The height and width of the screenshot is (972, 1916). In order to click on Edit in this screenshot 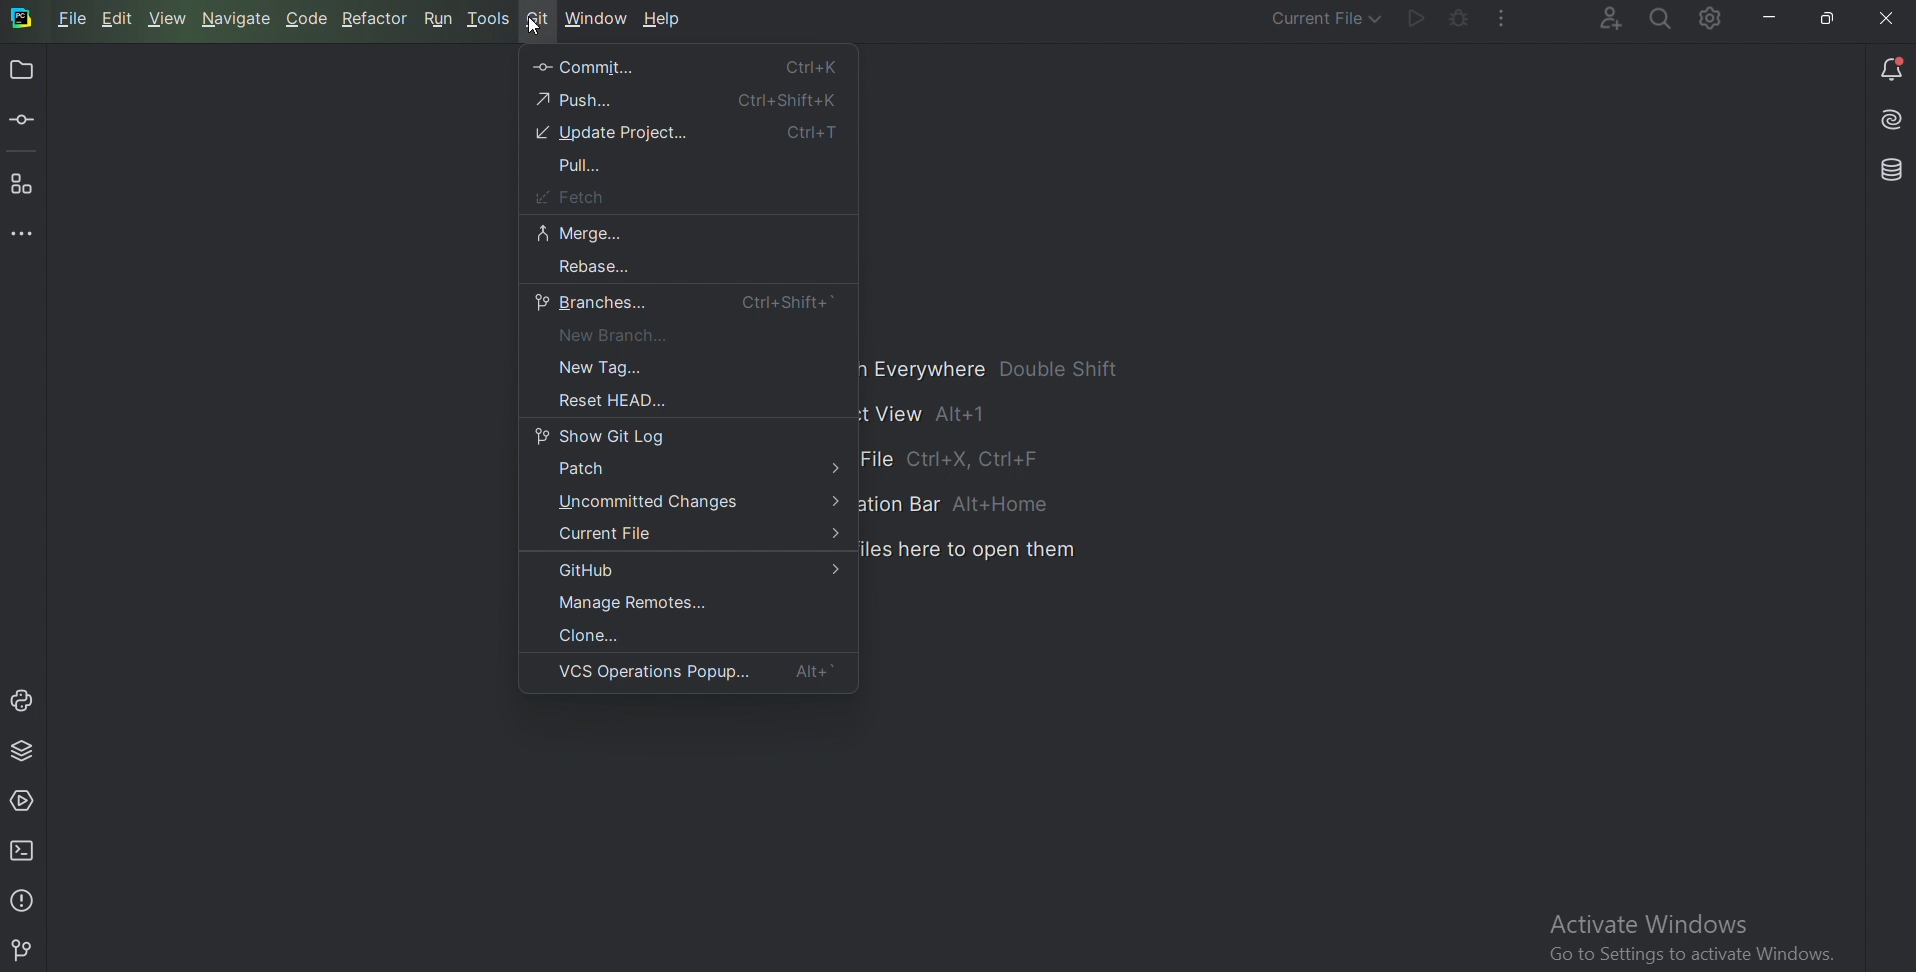, I will do `click(119, 19)`.